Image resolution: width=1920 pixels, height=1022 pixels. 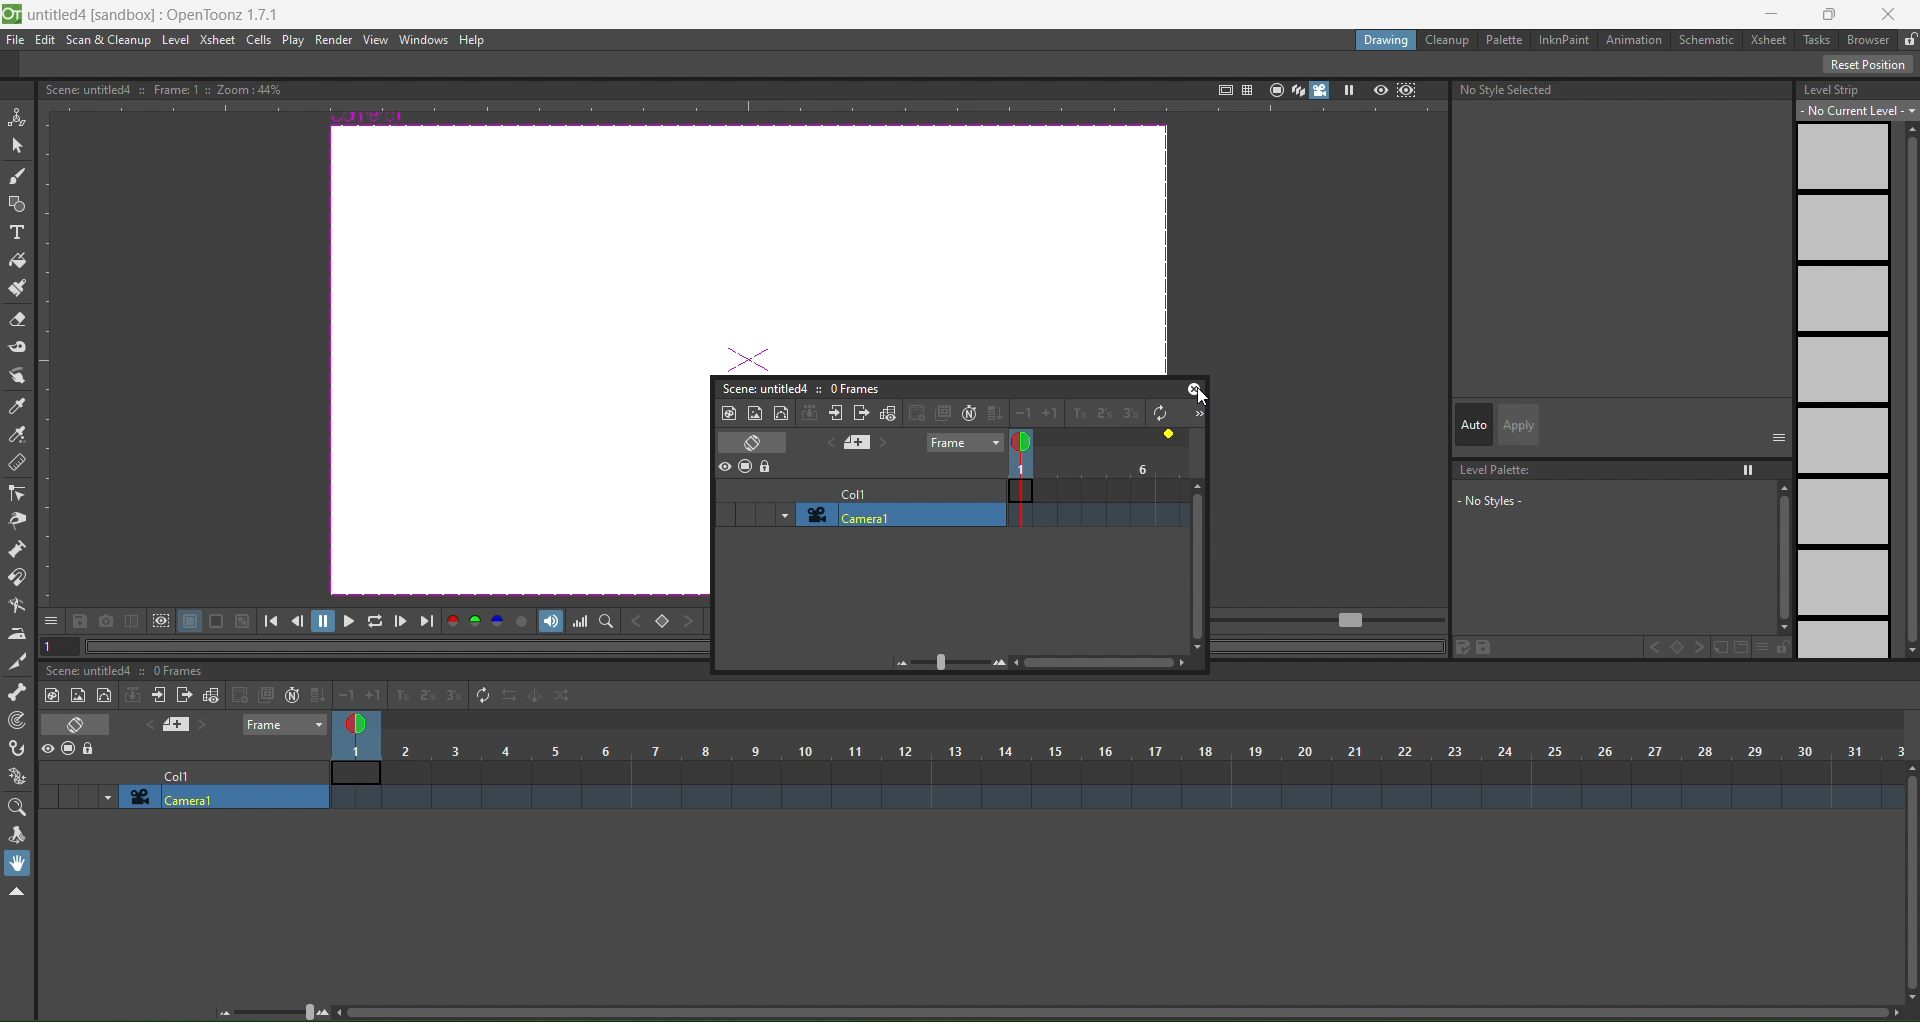 What do you see at coordinates (350, 624) in the screenshot?
I see `playback options` at bounding box center [350, 624].